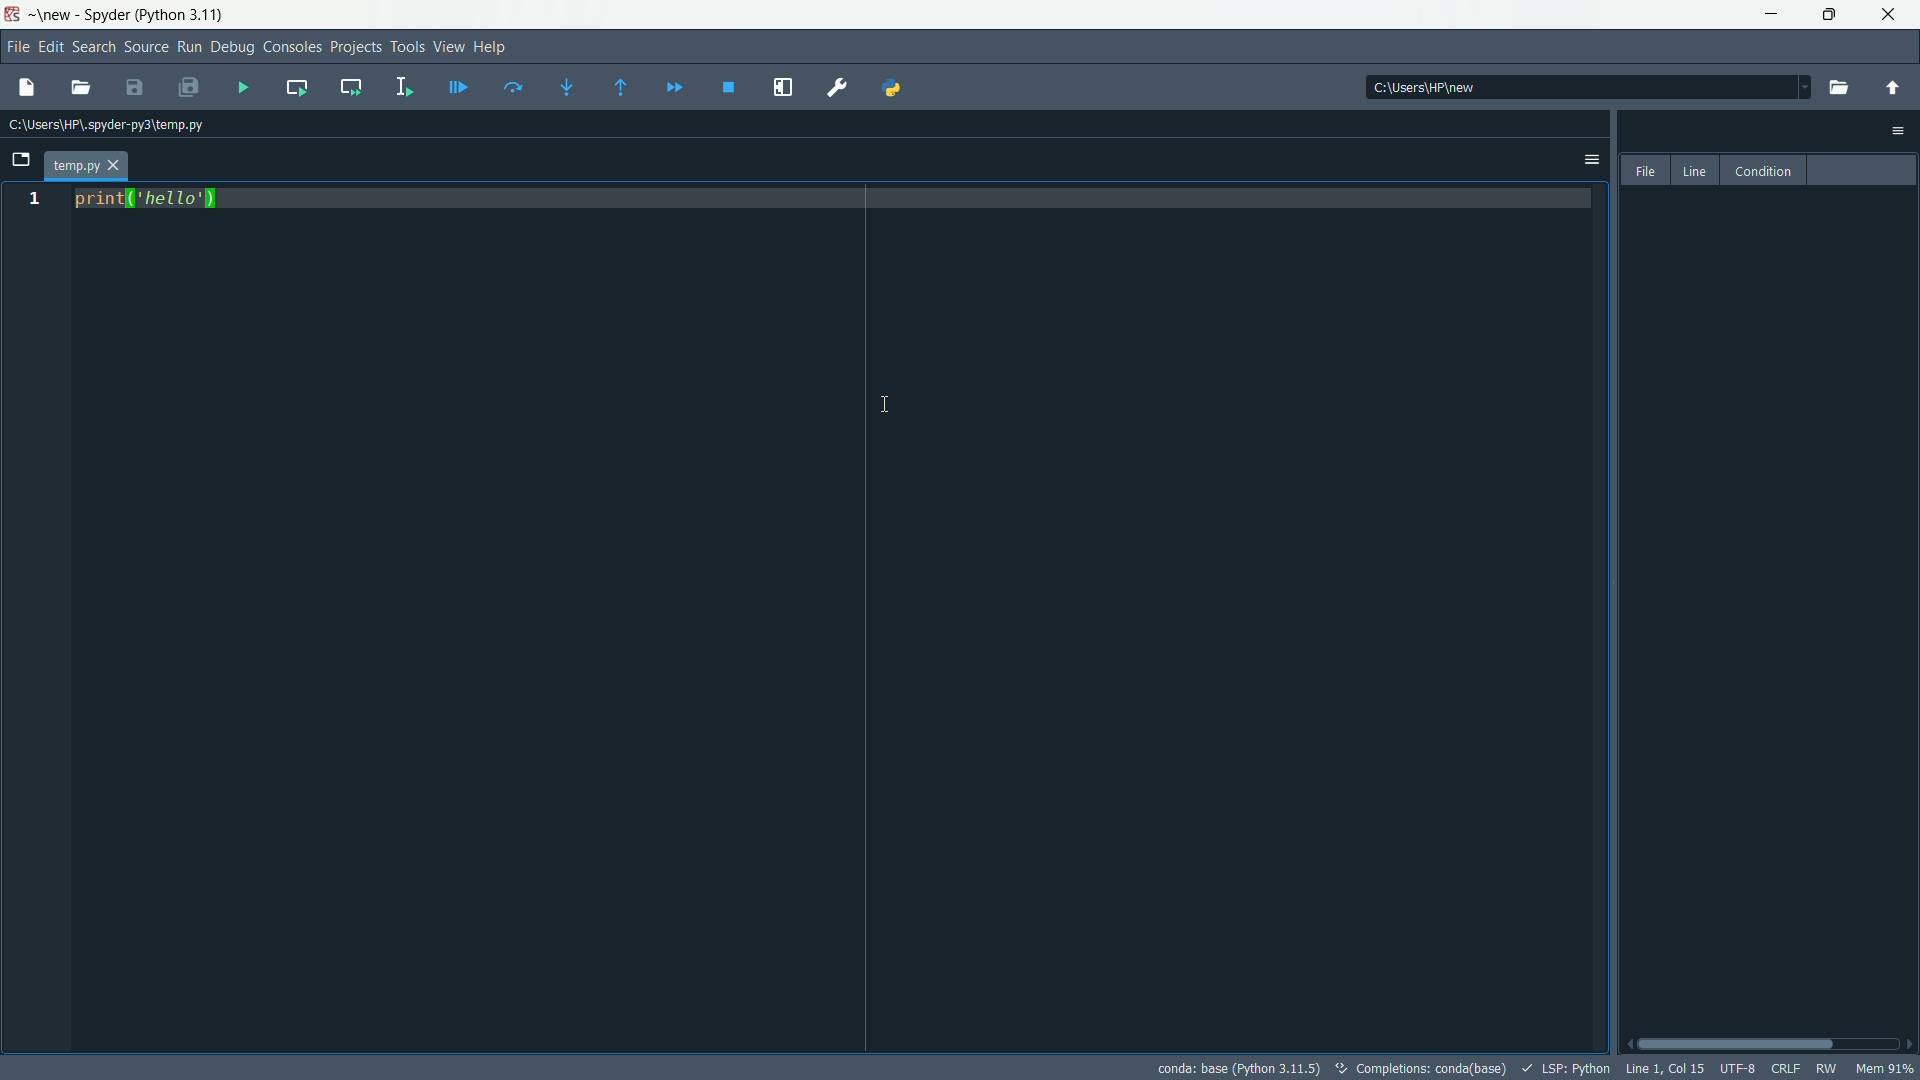 The width and height of the screenshot is (1920, 1080). Describe the element at coordinates (147, 47) in the screenshot. I see `source menu` at that location.